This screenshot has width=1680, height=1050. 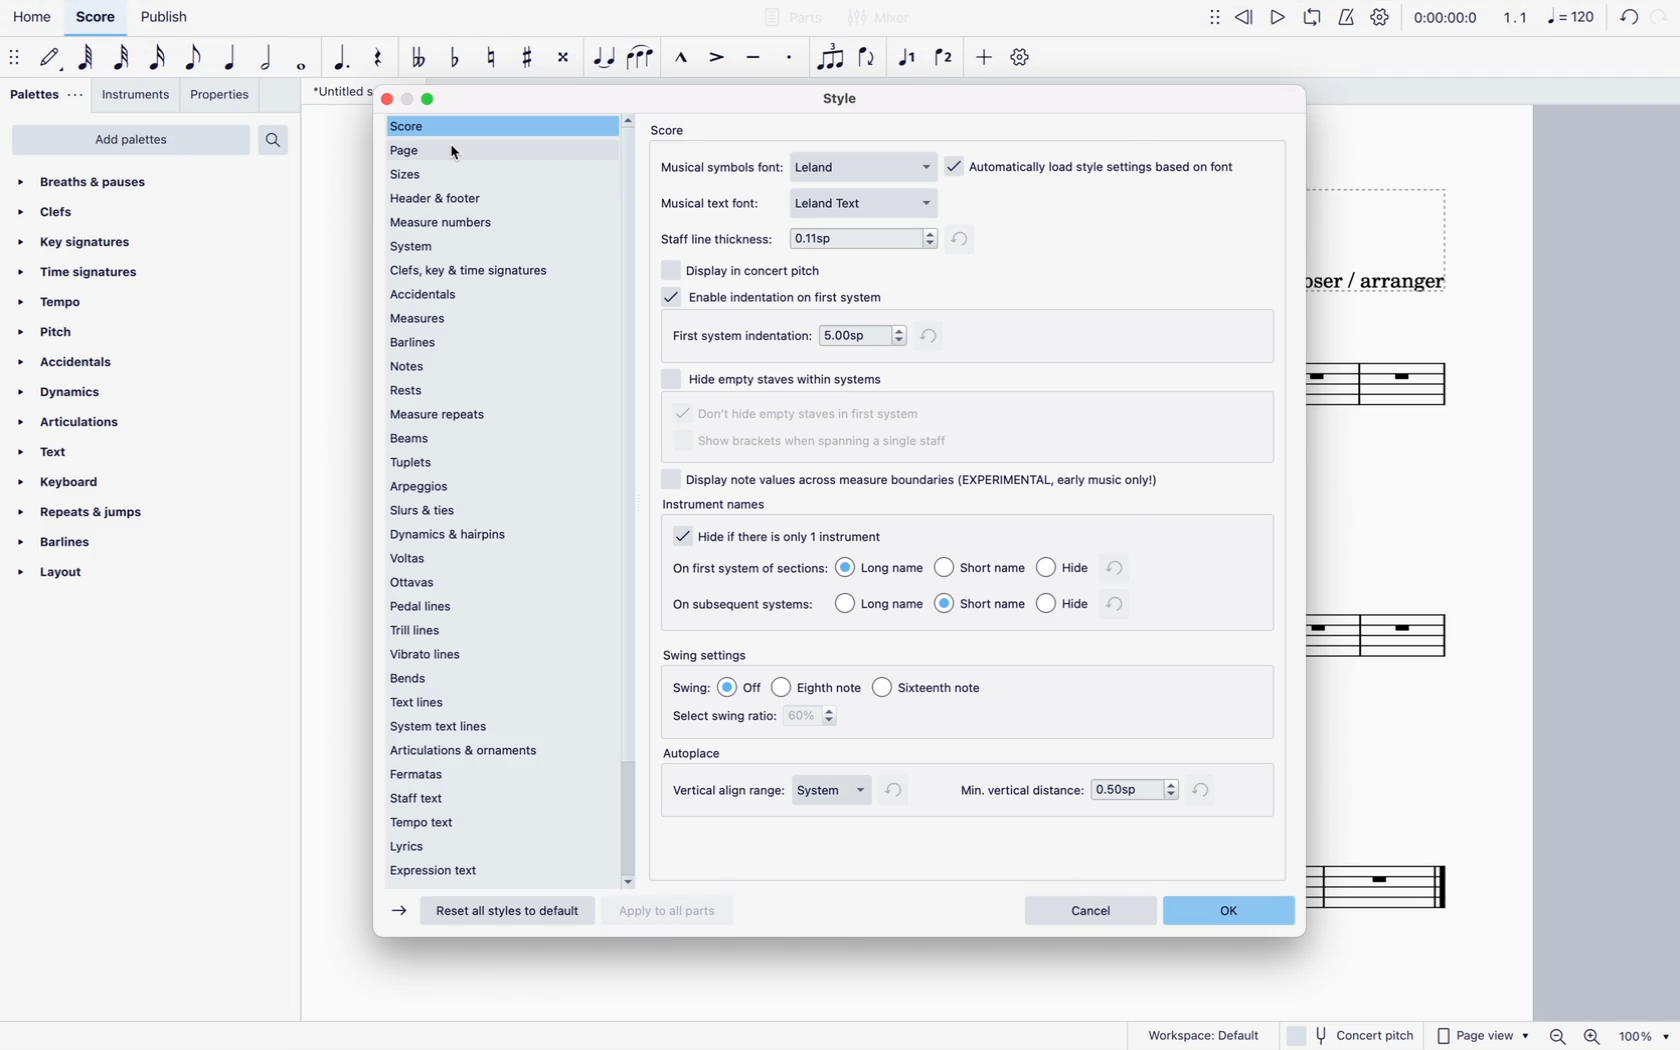 I want to click on options, so click(x=833, y=790).